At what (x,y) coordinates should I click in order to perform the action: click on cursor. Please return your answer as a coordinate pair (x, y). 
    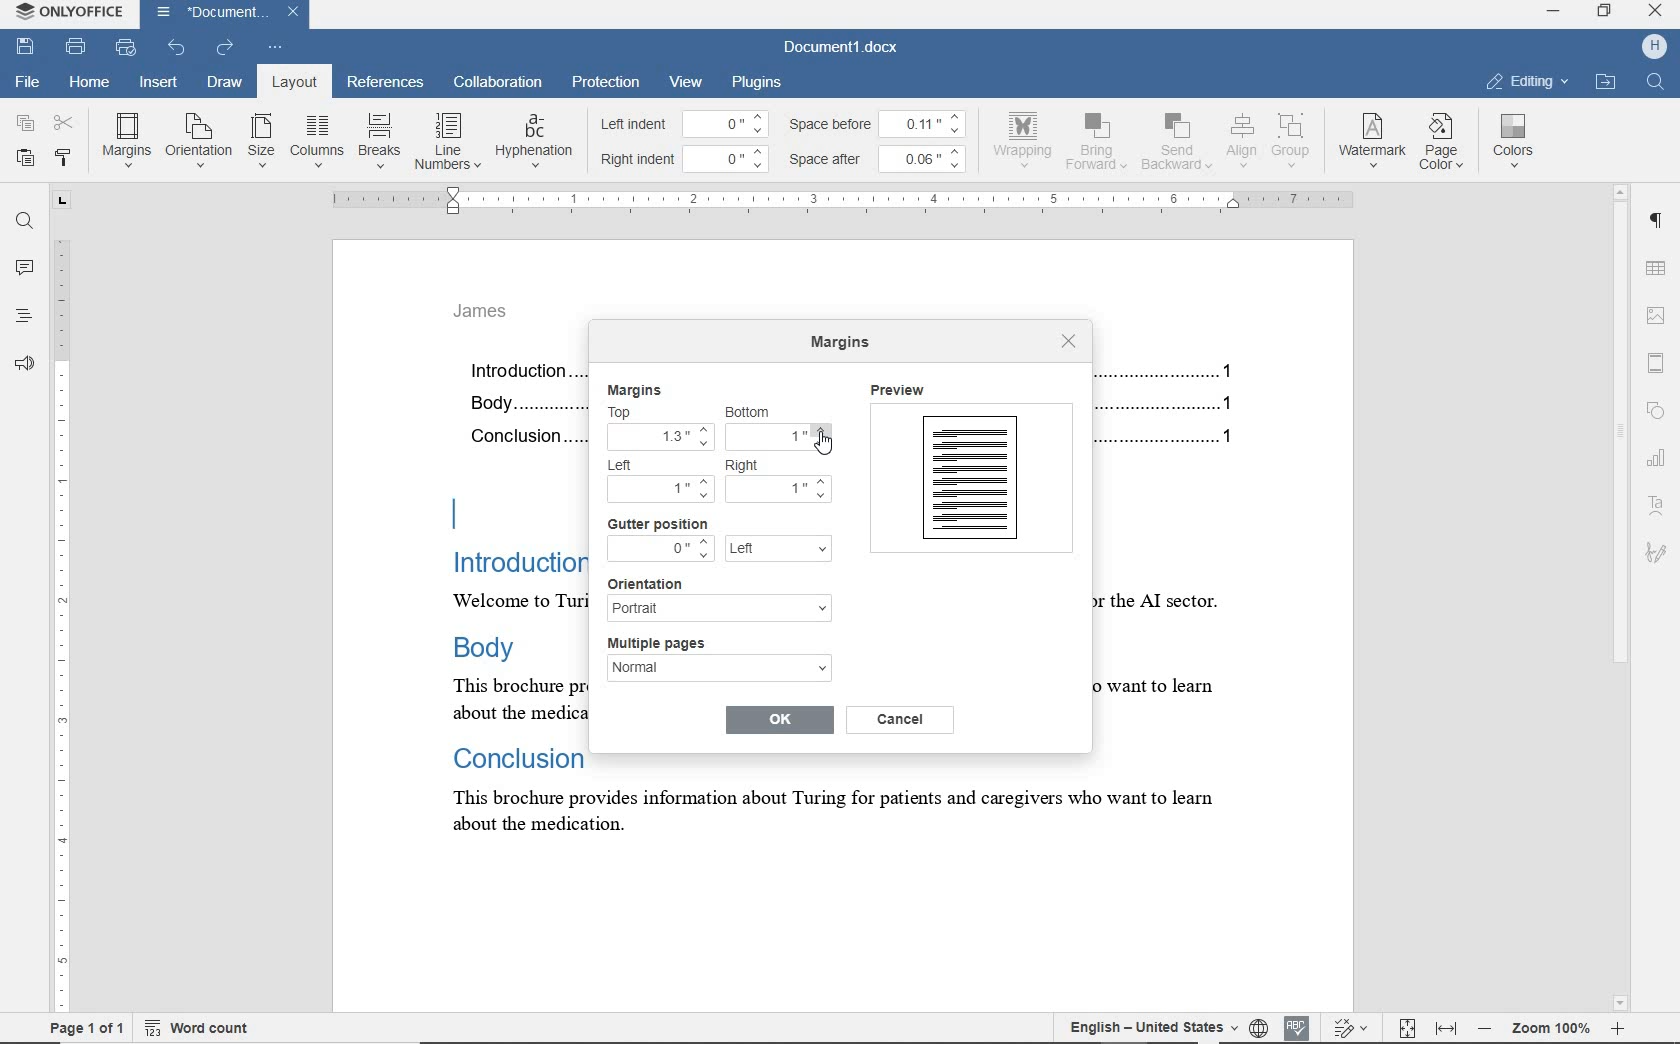
    Looking at the image, I should click on (823, 442).